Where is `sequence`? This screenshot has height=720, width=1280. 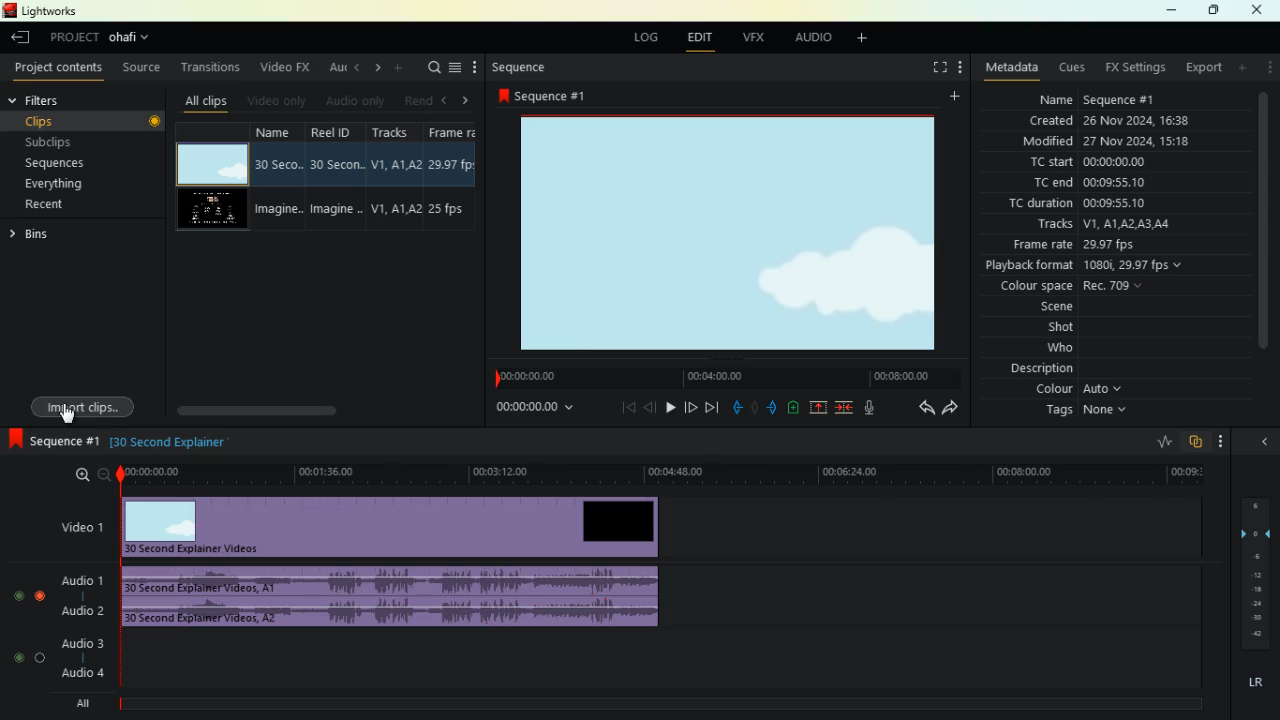
sequence is located at coordinates (50, 438).